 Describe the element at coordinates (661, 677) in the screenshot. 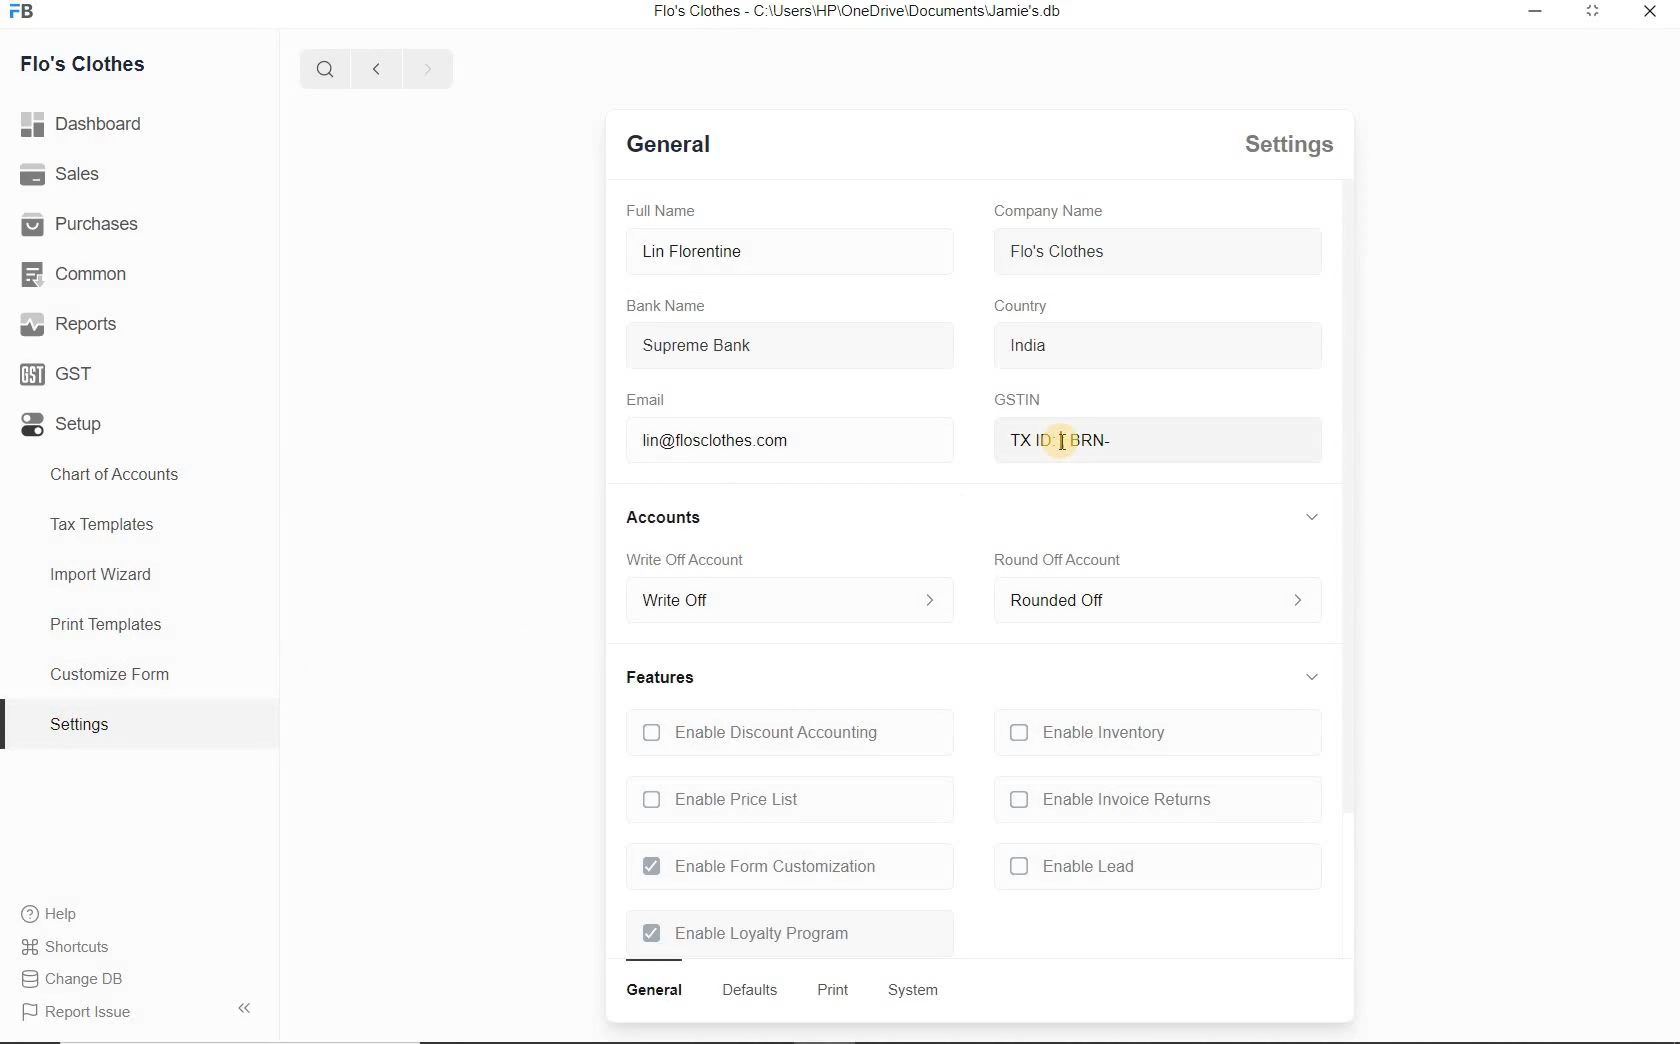

I see `features` at that location.